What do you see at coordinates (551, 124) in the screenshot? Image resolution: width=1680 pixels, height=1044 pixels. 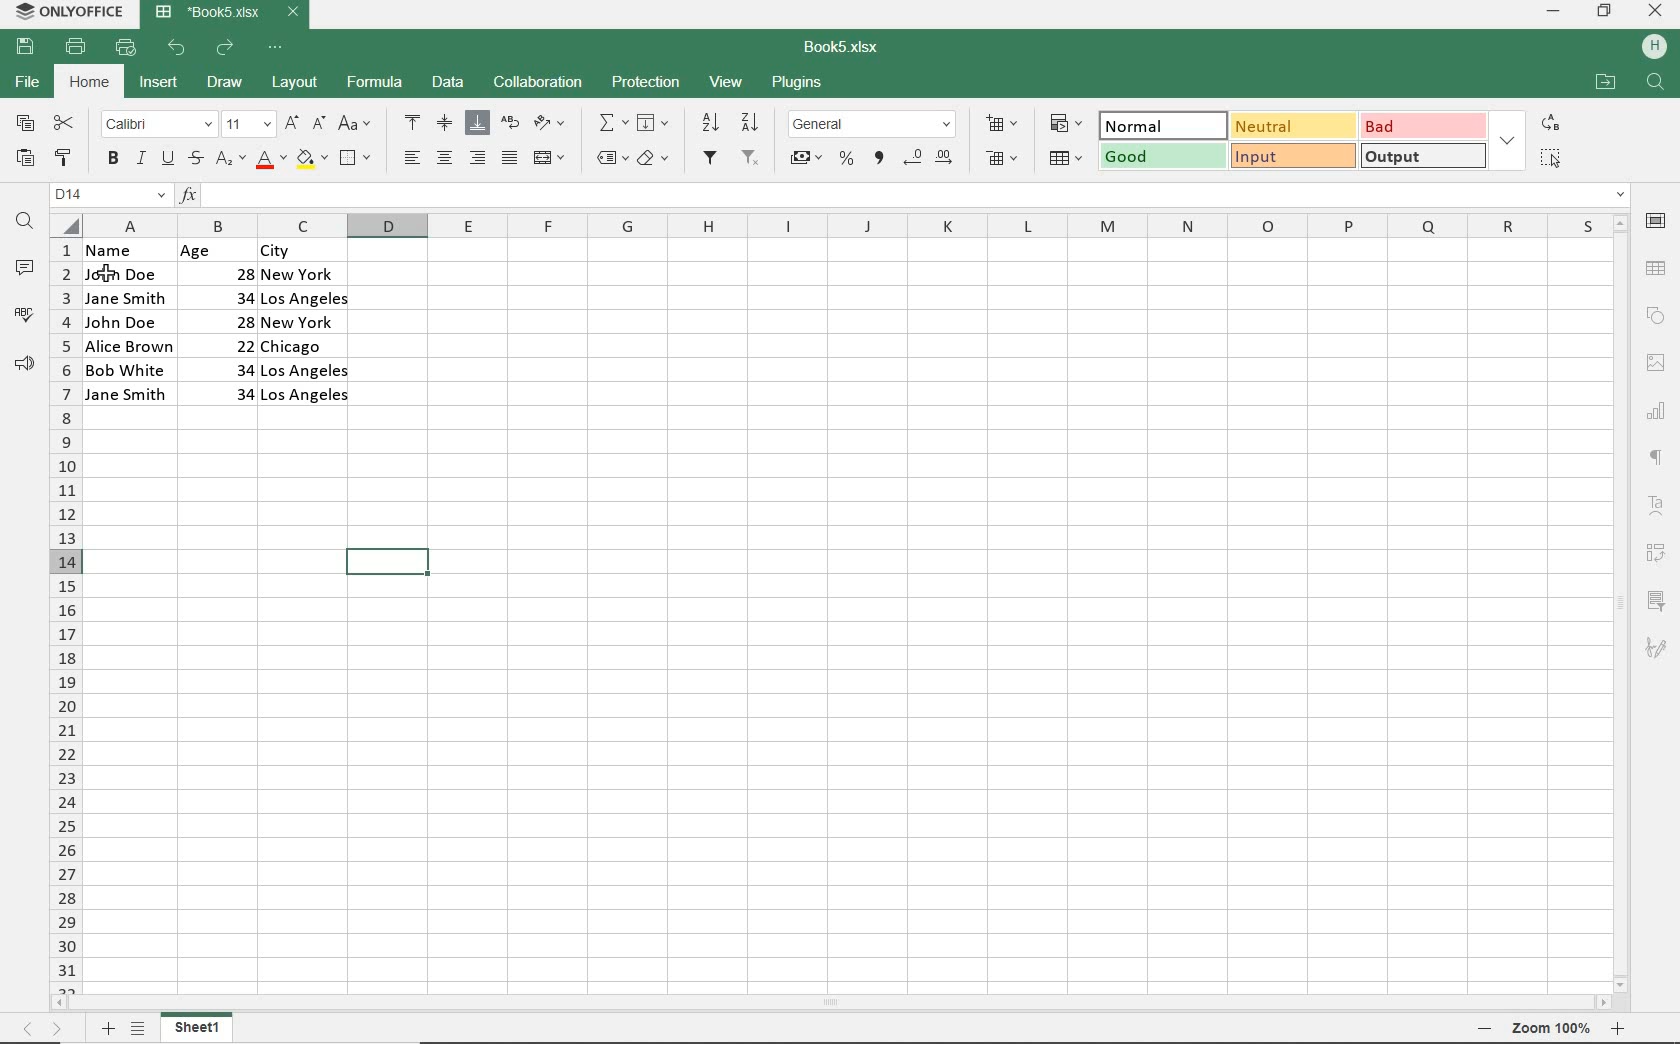 I see `ORIENTATION` at bounding box center [551, 124].